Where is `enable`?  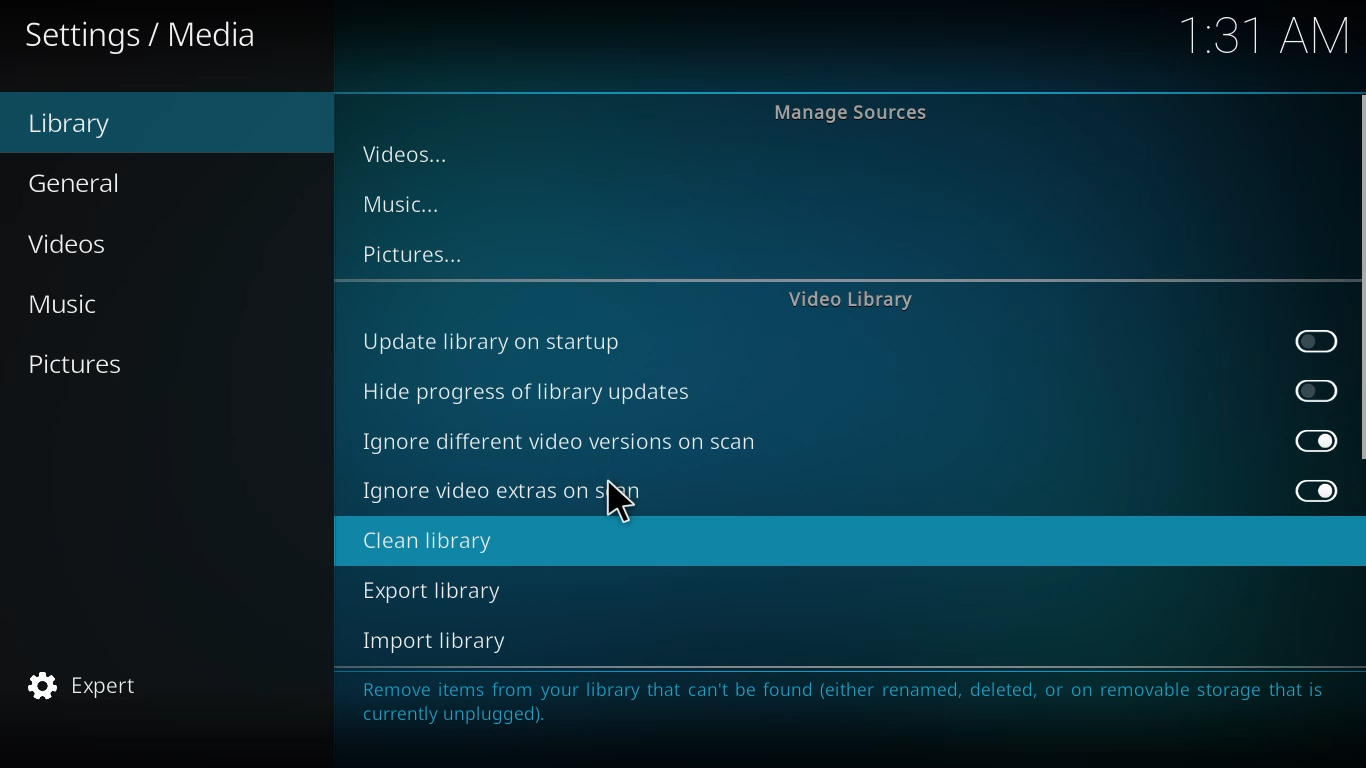
enable is located at coordinates (1318, 388).